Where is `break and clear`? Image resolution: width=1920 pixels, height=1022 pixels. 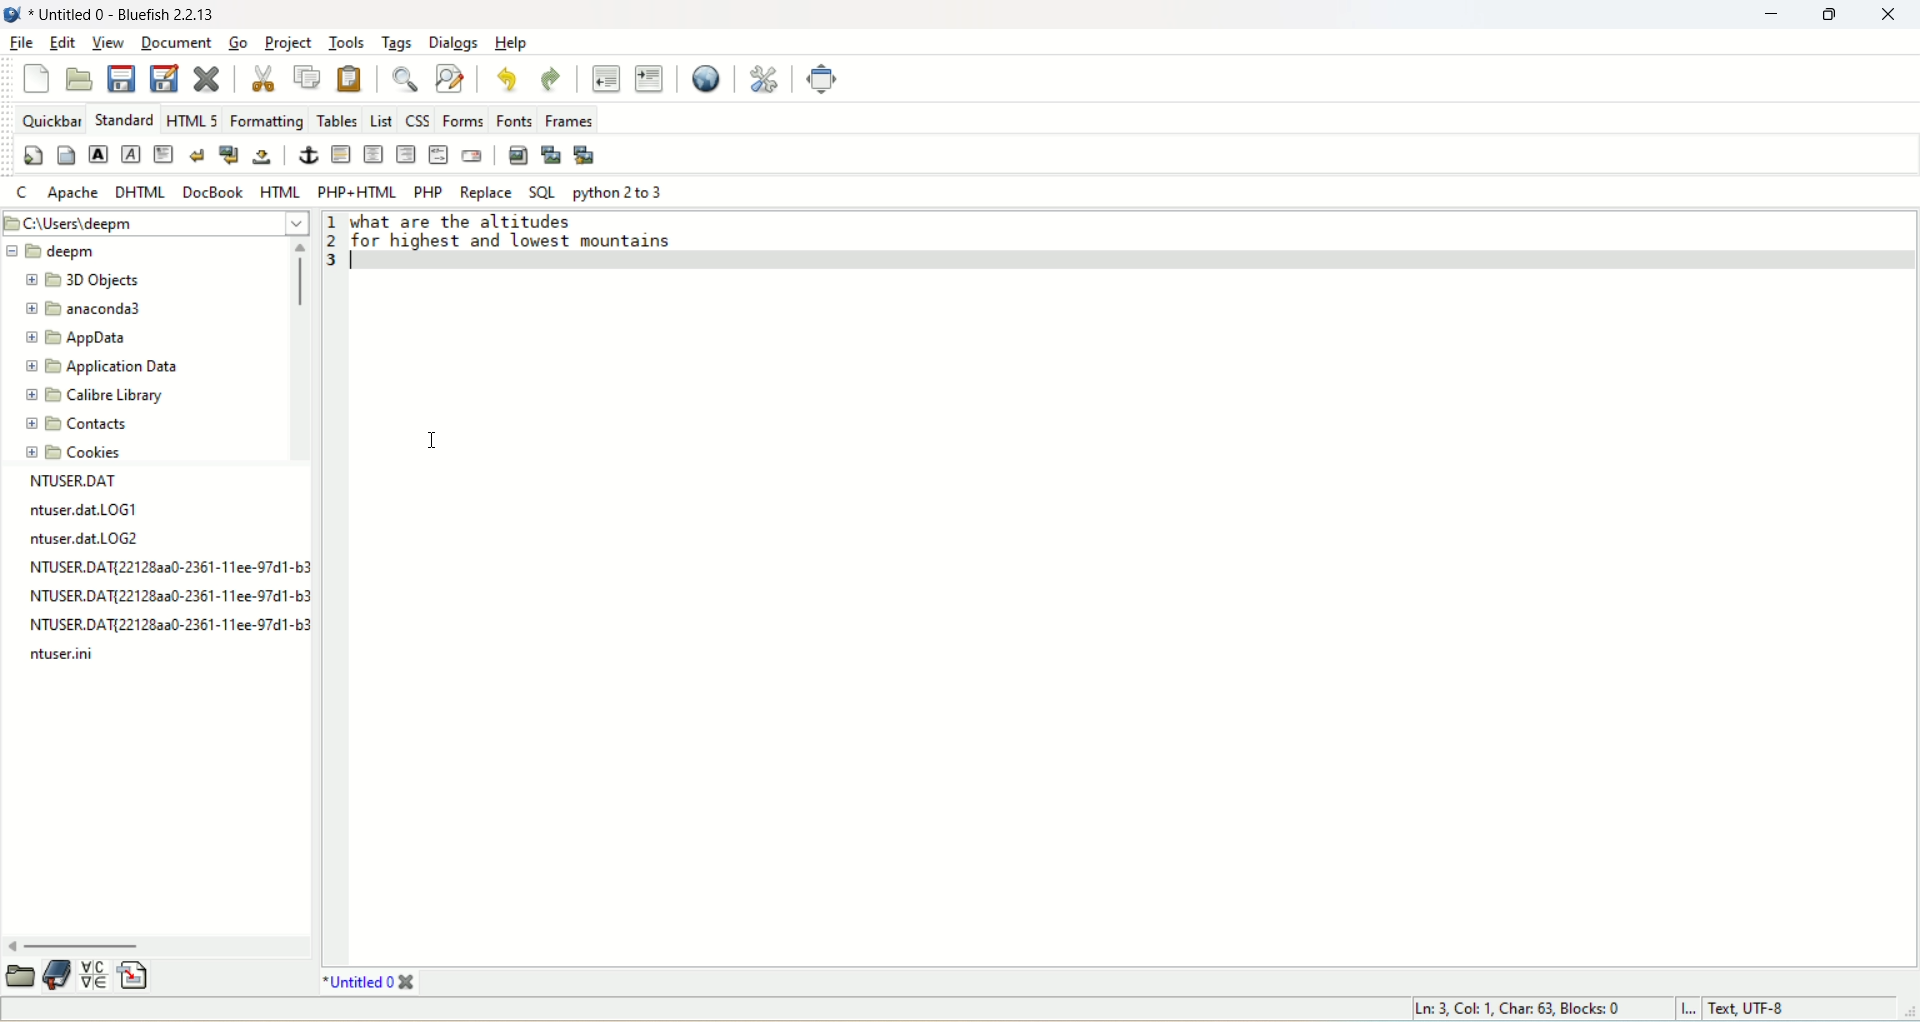
break and clear is located at coordinates (230, 155).